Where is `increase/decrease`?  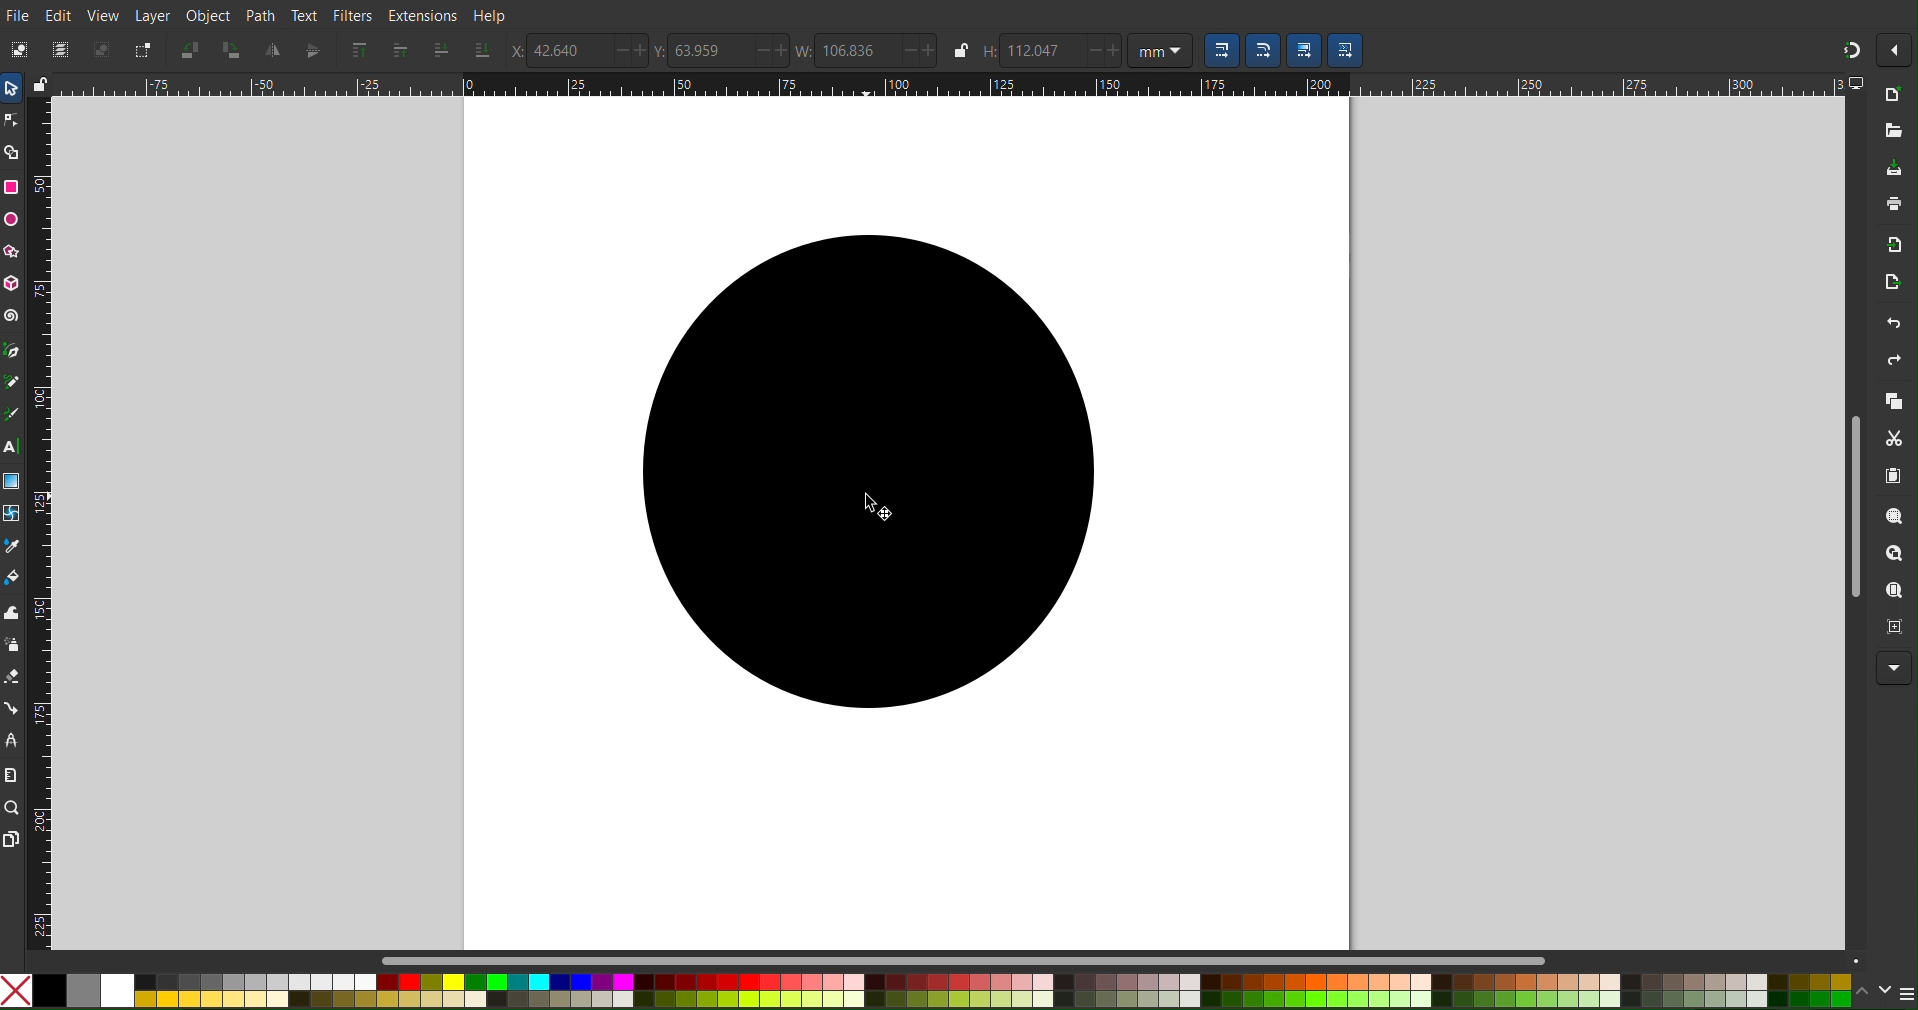
increase/decrease is located at coordinates (1104, 50).